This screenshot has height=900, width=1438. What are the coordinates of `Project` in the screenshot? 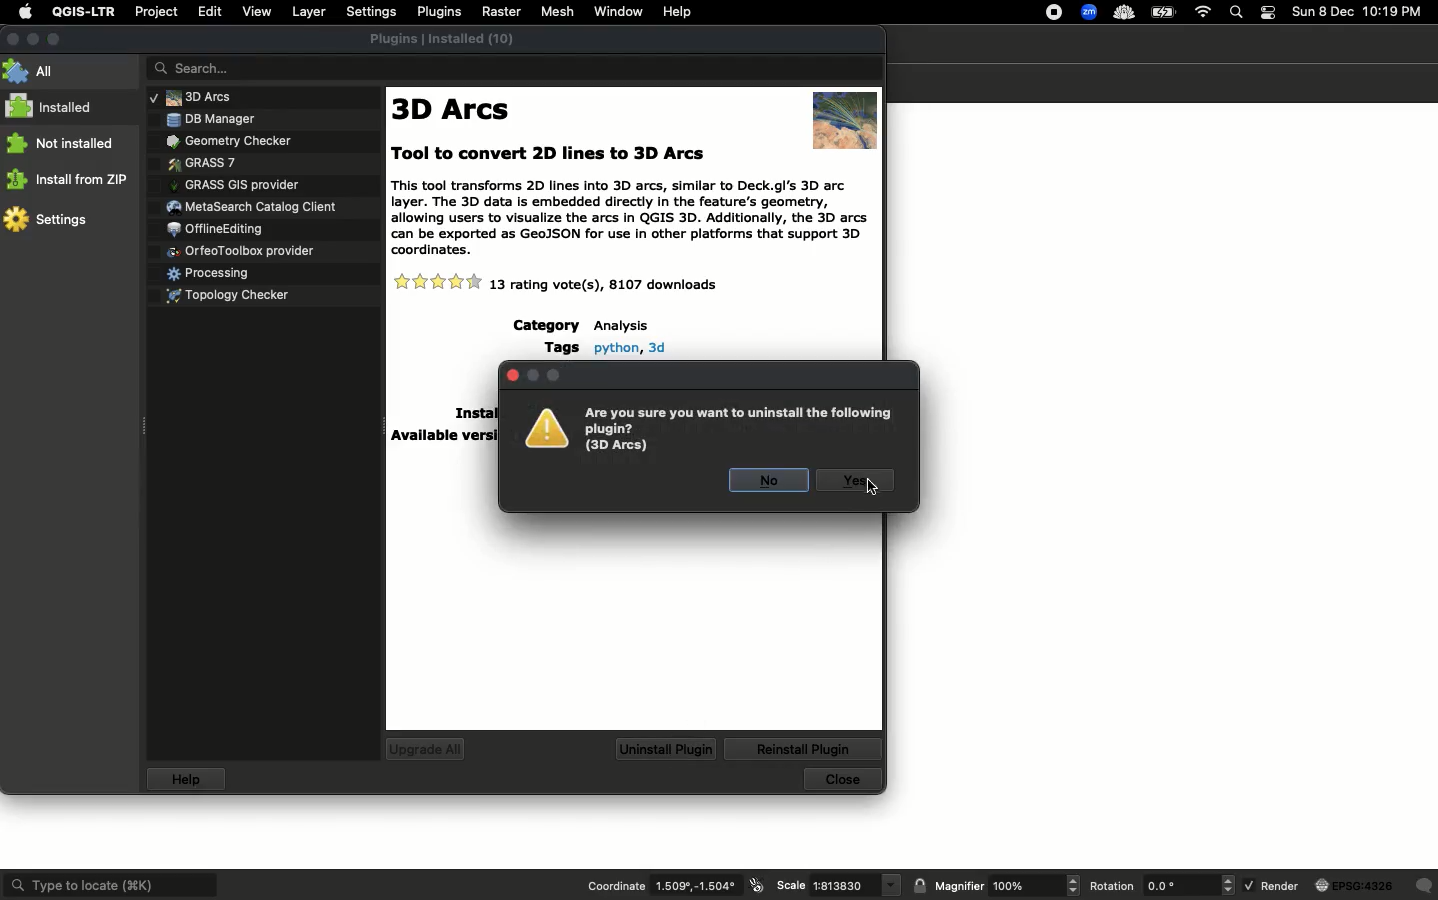 It's located at (155, 11).